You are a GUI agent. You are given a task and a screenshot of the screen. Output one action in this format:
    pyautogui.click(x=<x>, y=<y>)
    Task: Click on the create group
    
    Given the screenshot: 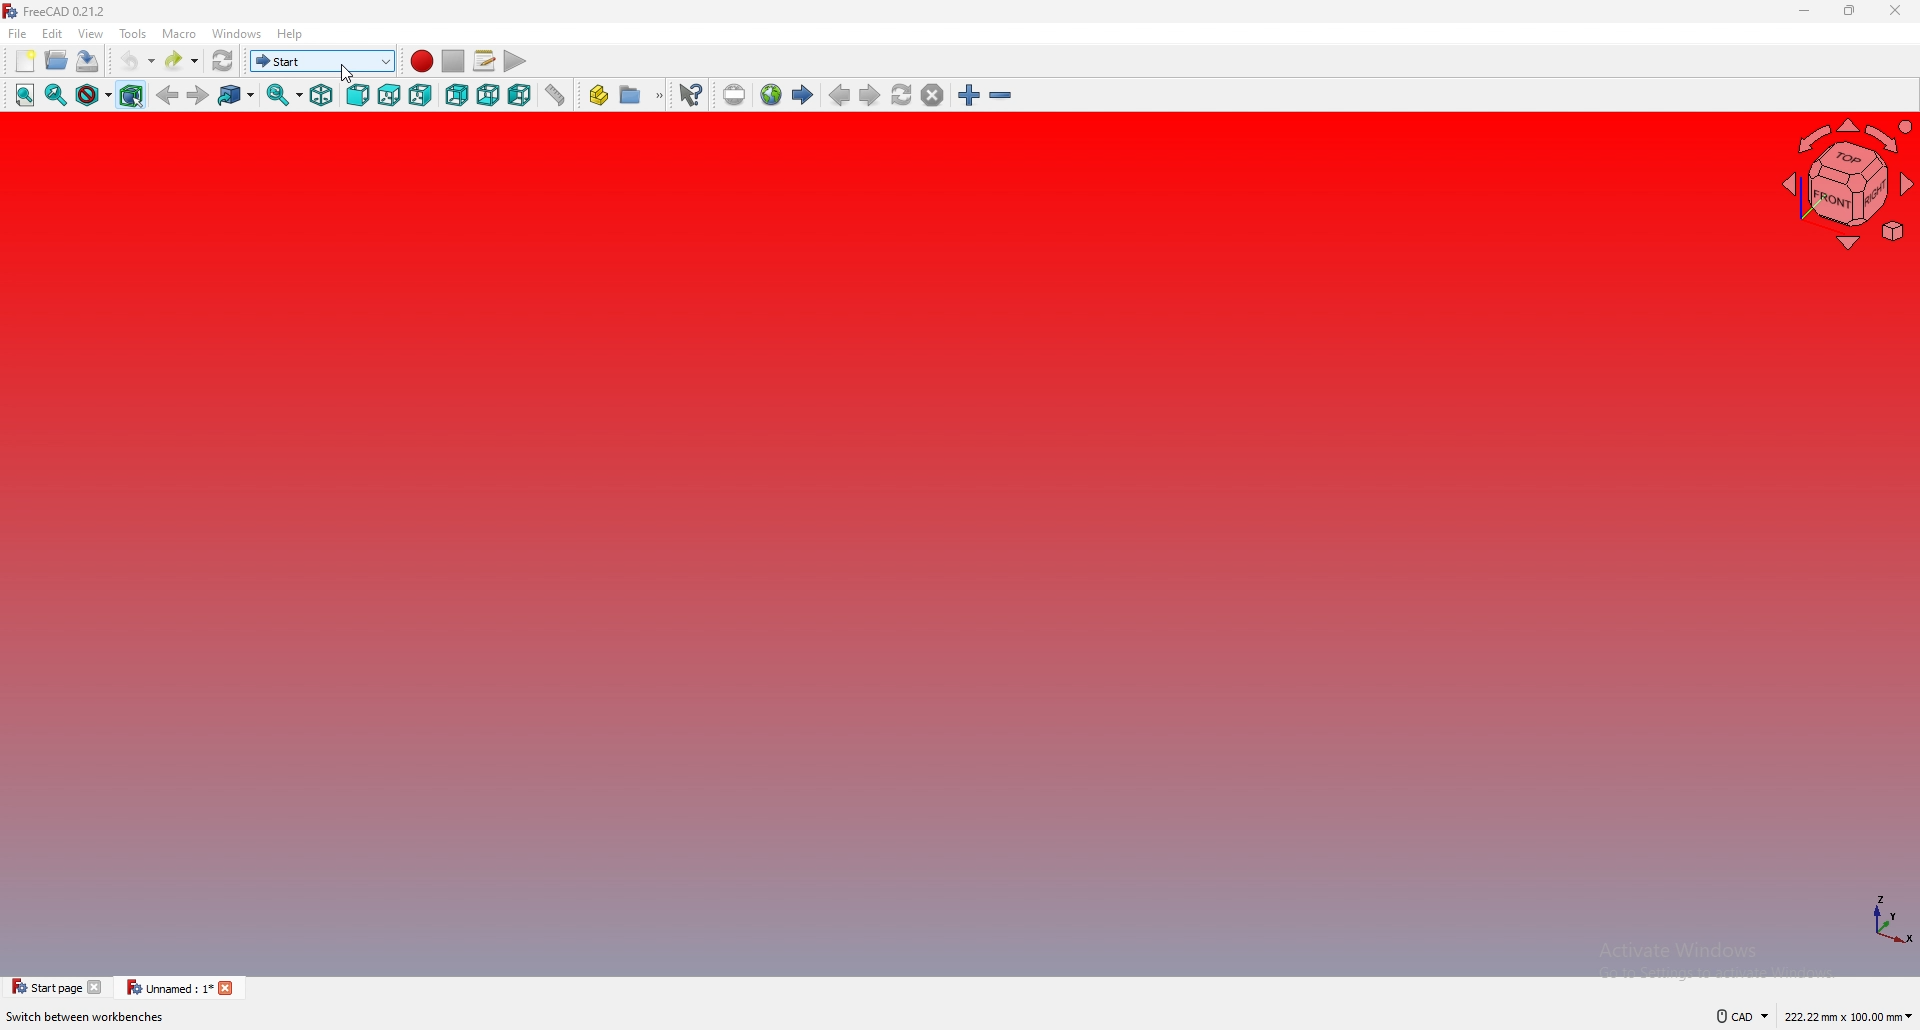 What is the action you would take?
    pyautogui.click(x=641, y=97)
    